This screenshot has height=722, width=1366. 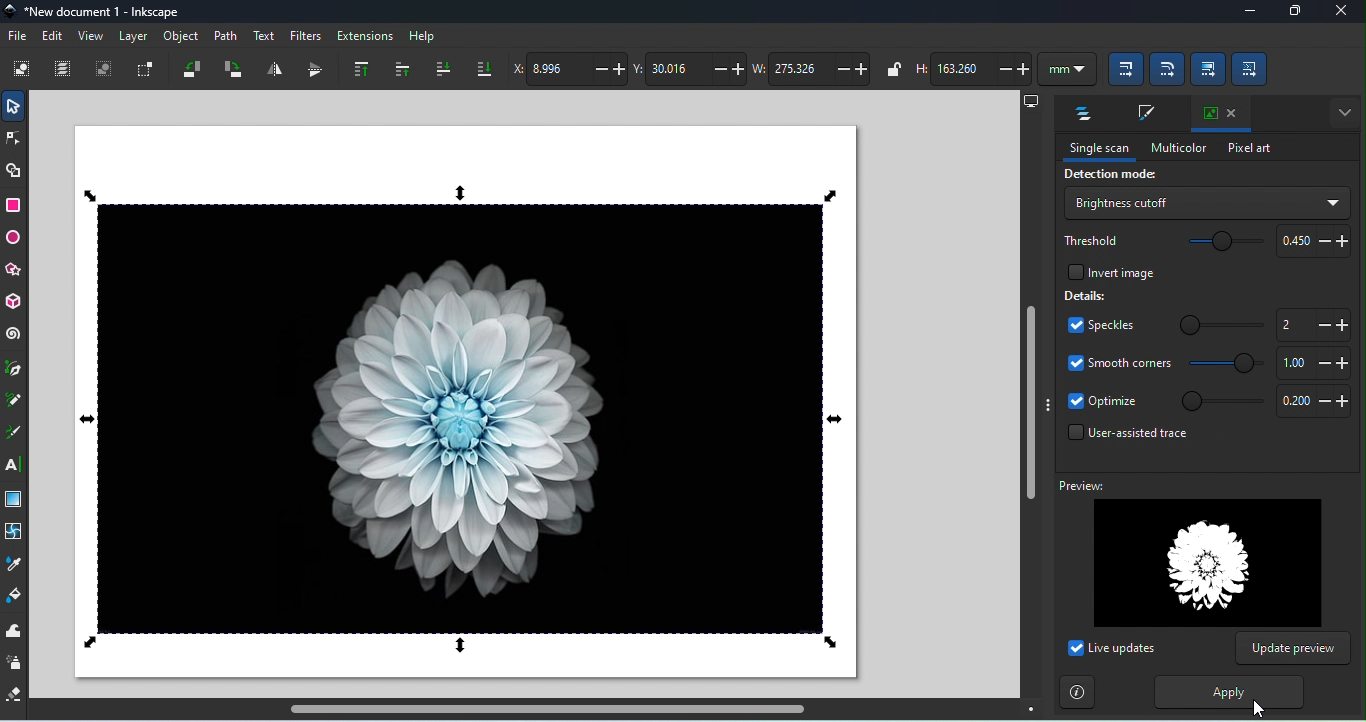 What do you see at coordinates (264, 34) in the screenshot?
I see `Text` at bounding box center [264, 34].